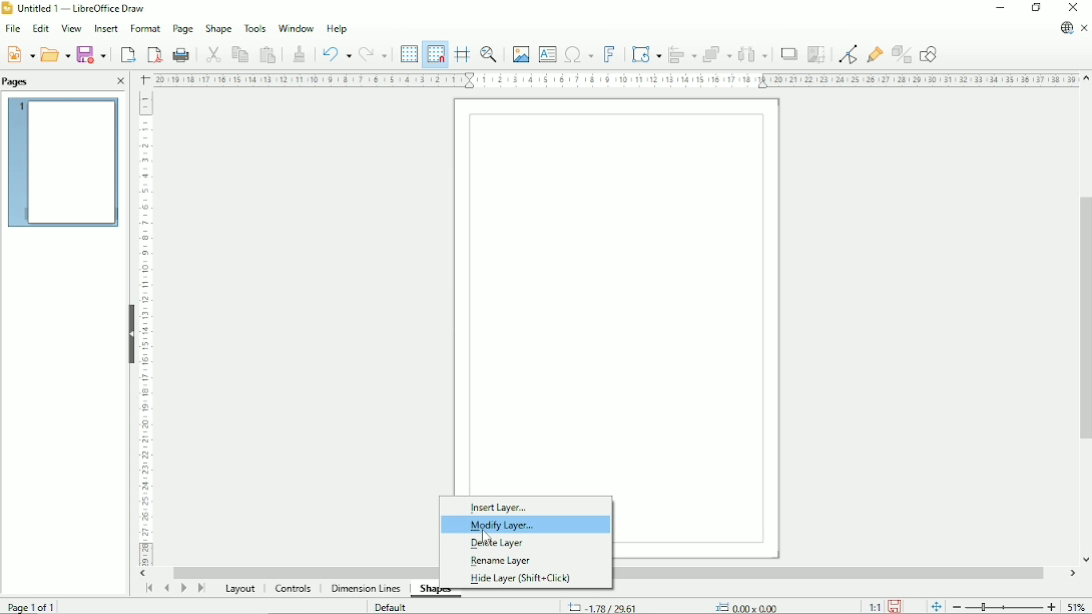 This screenshot has width=1092, height=614. What do you see at coordinates (254, 29) in the screenshot?
I see `Tools` at bounding box center [254, 29].